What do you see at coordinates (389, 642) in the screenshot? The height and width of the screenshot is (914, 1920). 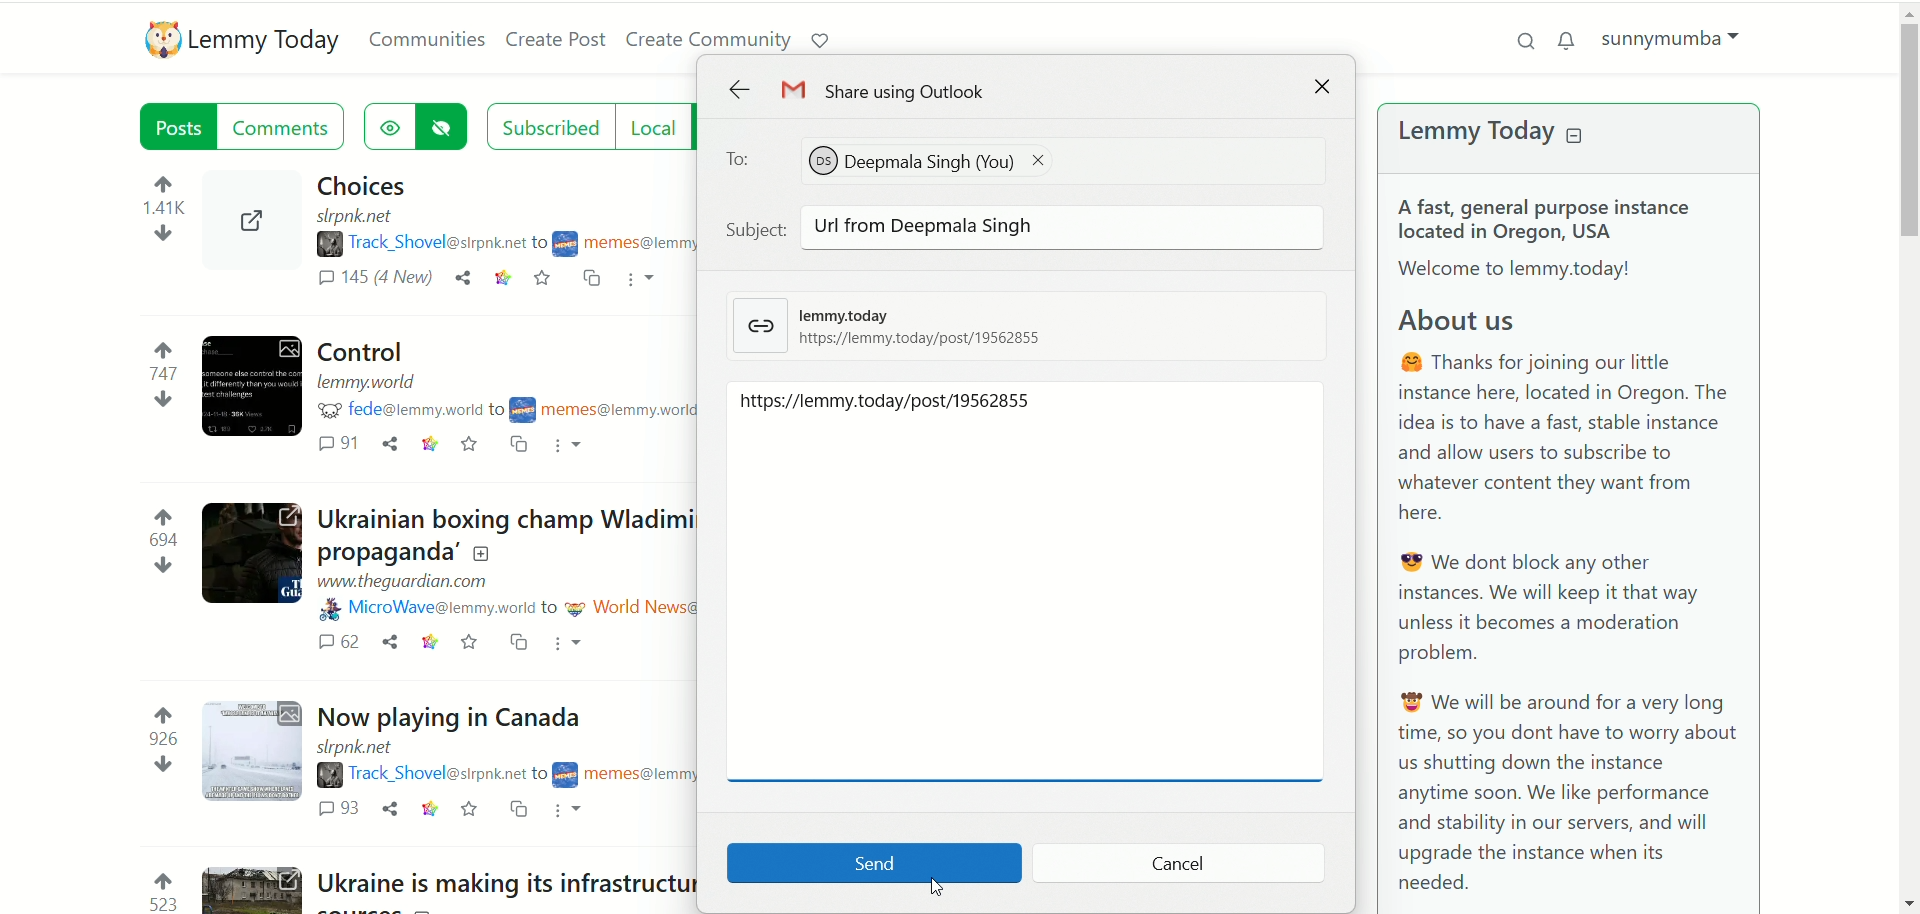 I see `share` at bounding box center [389, 642].